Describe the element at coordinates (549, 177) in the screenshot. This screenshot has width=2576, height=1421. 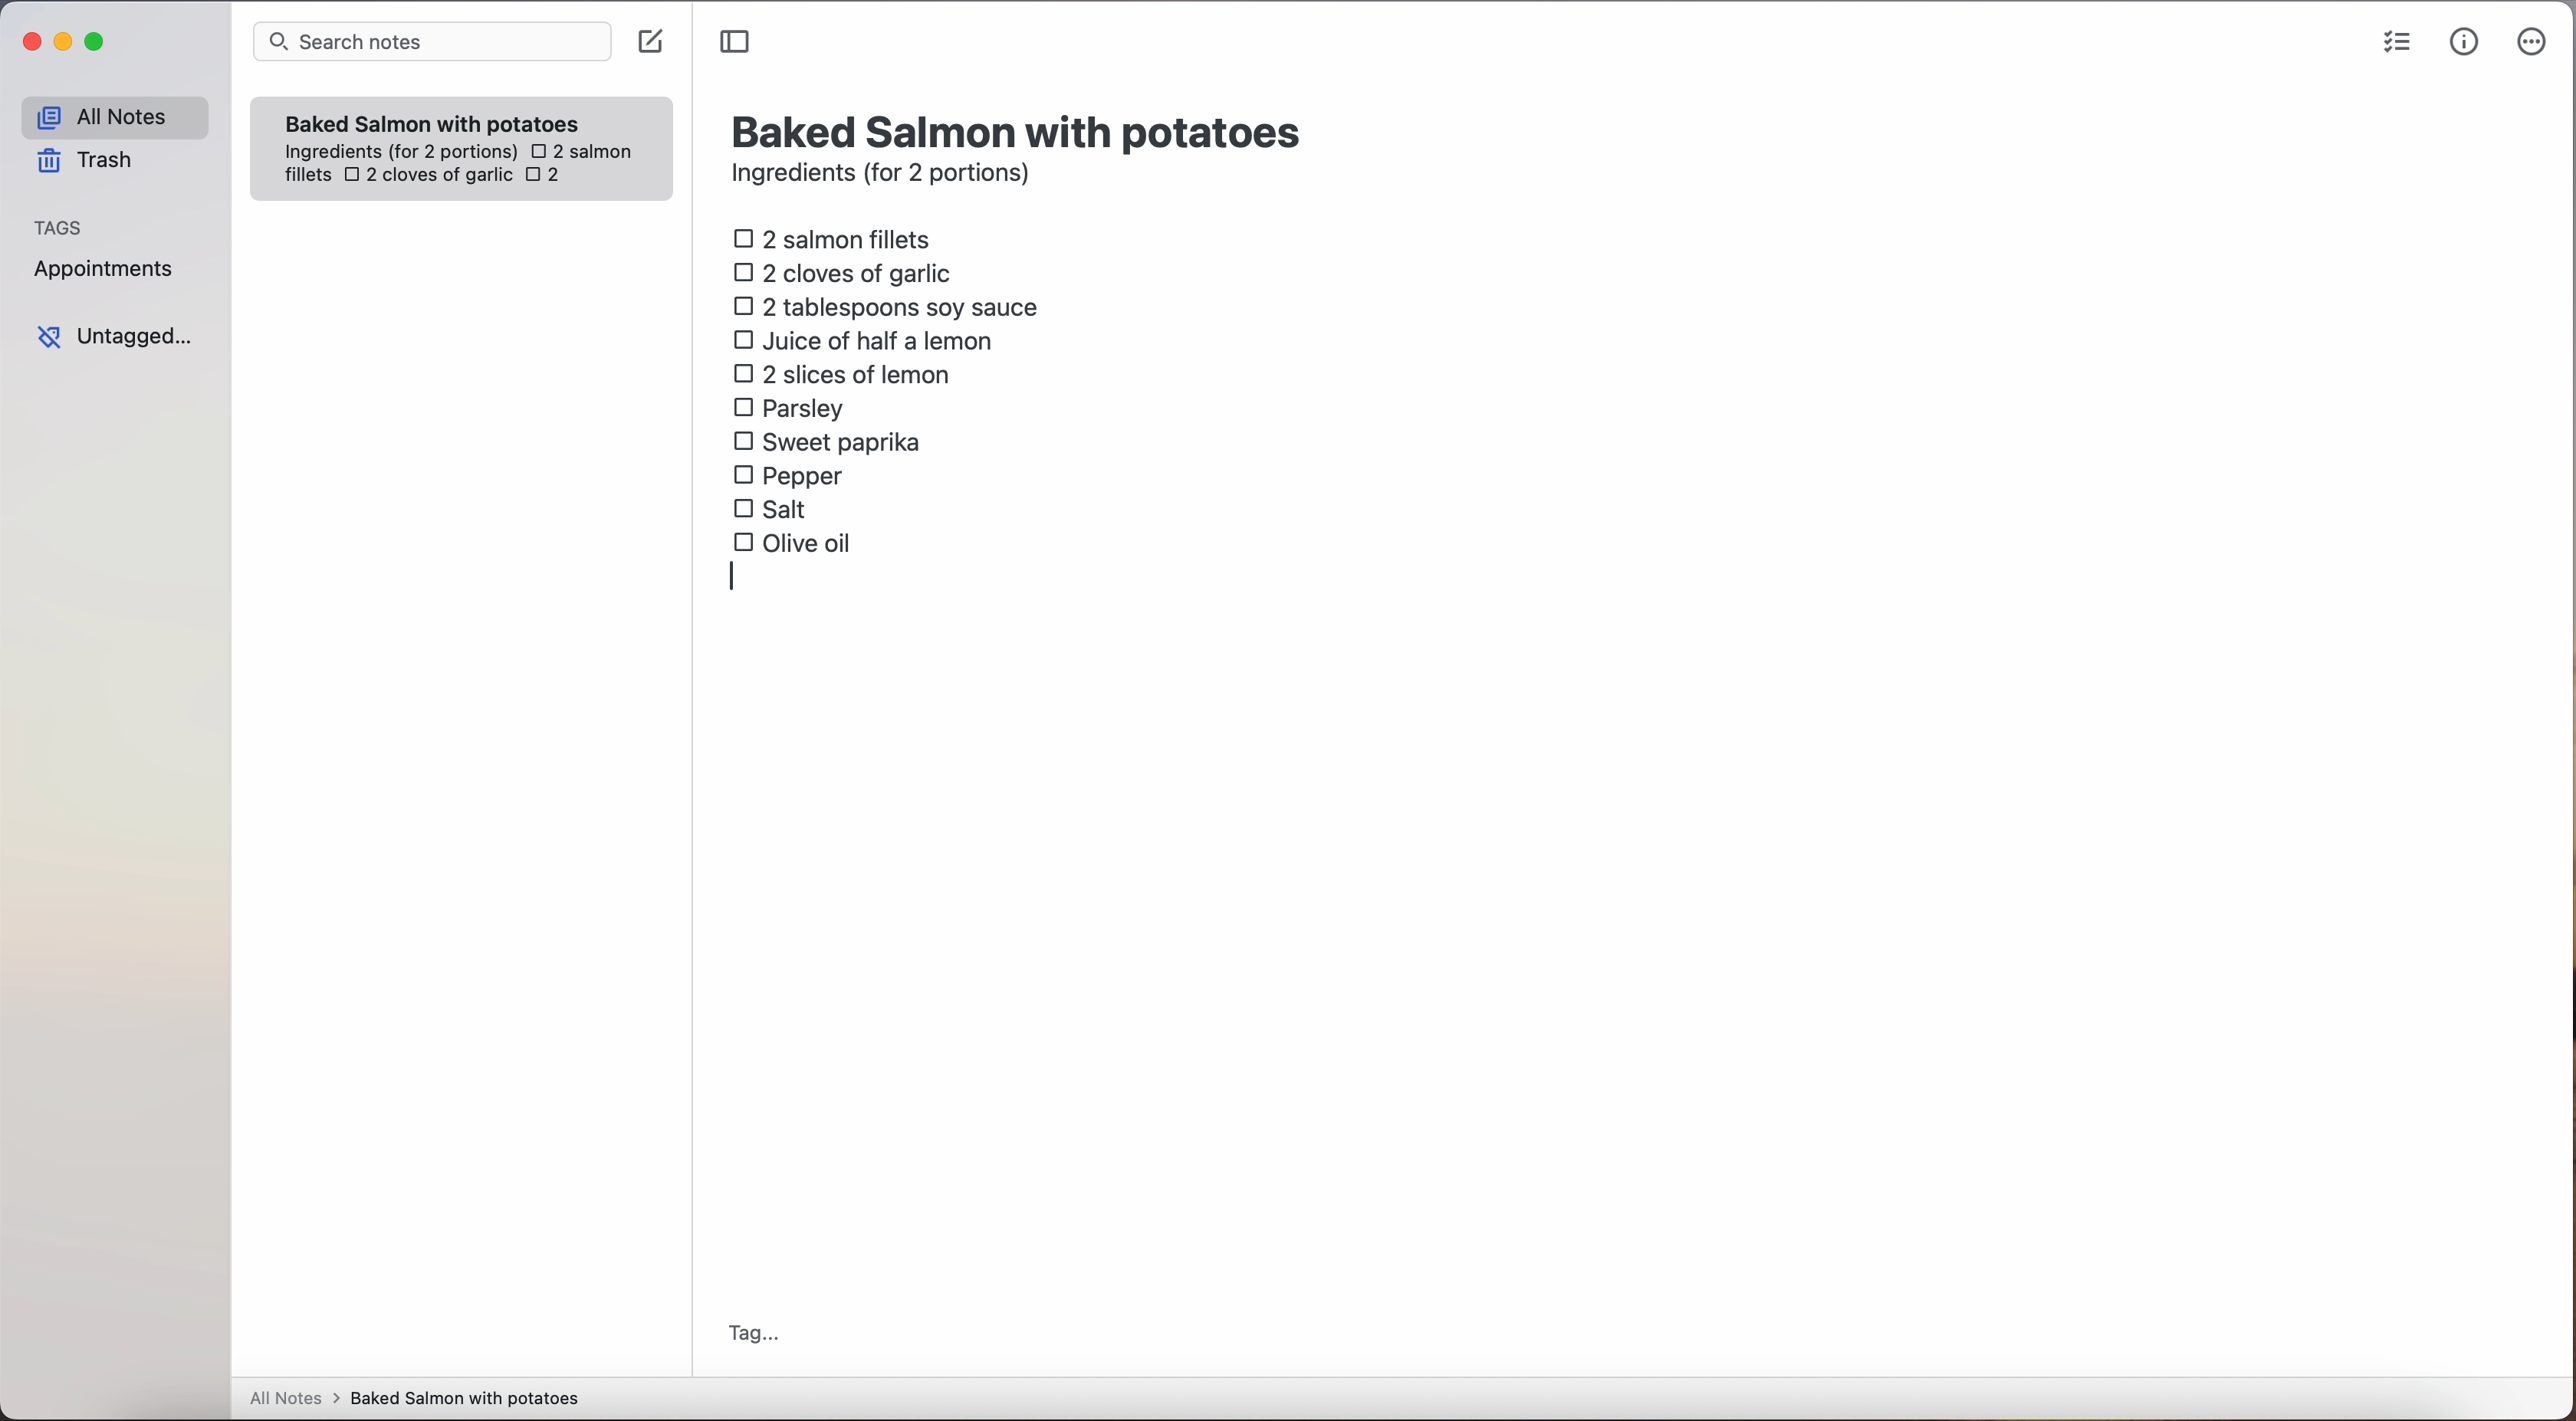
I see `2 ` at that location.